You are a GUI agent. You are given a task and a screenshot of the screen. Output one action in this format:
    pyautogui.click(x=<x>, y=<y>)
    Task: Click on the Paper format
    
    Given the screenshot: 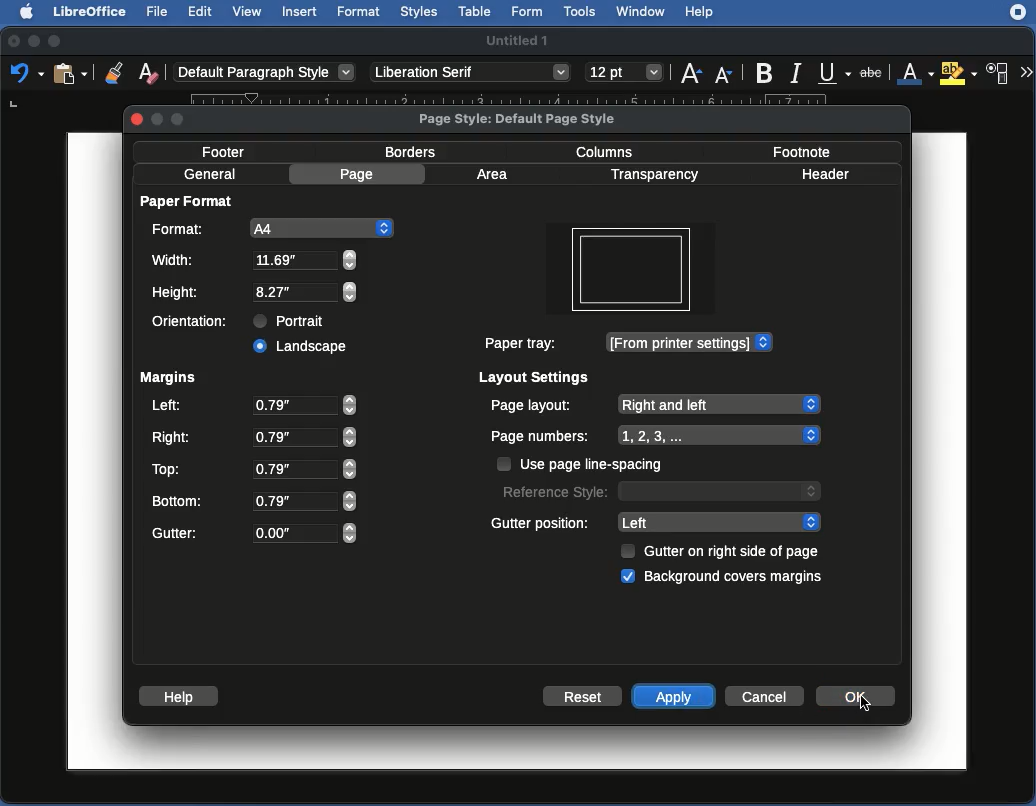 What is the action you would take?
    pyautogui.click(x=191, y=205)
    